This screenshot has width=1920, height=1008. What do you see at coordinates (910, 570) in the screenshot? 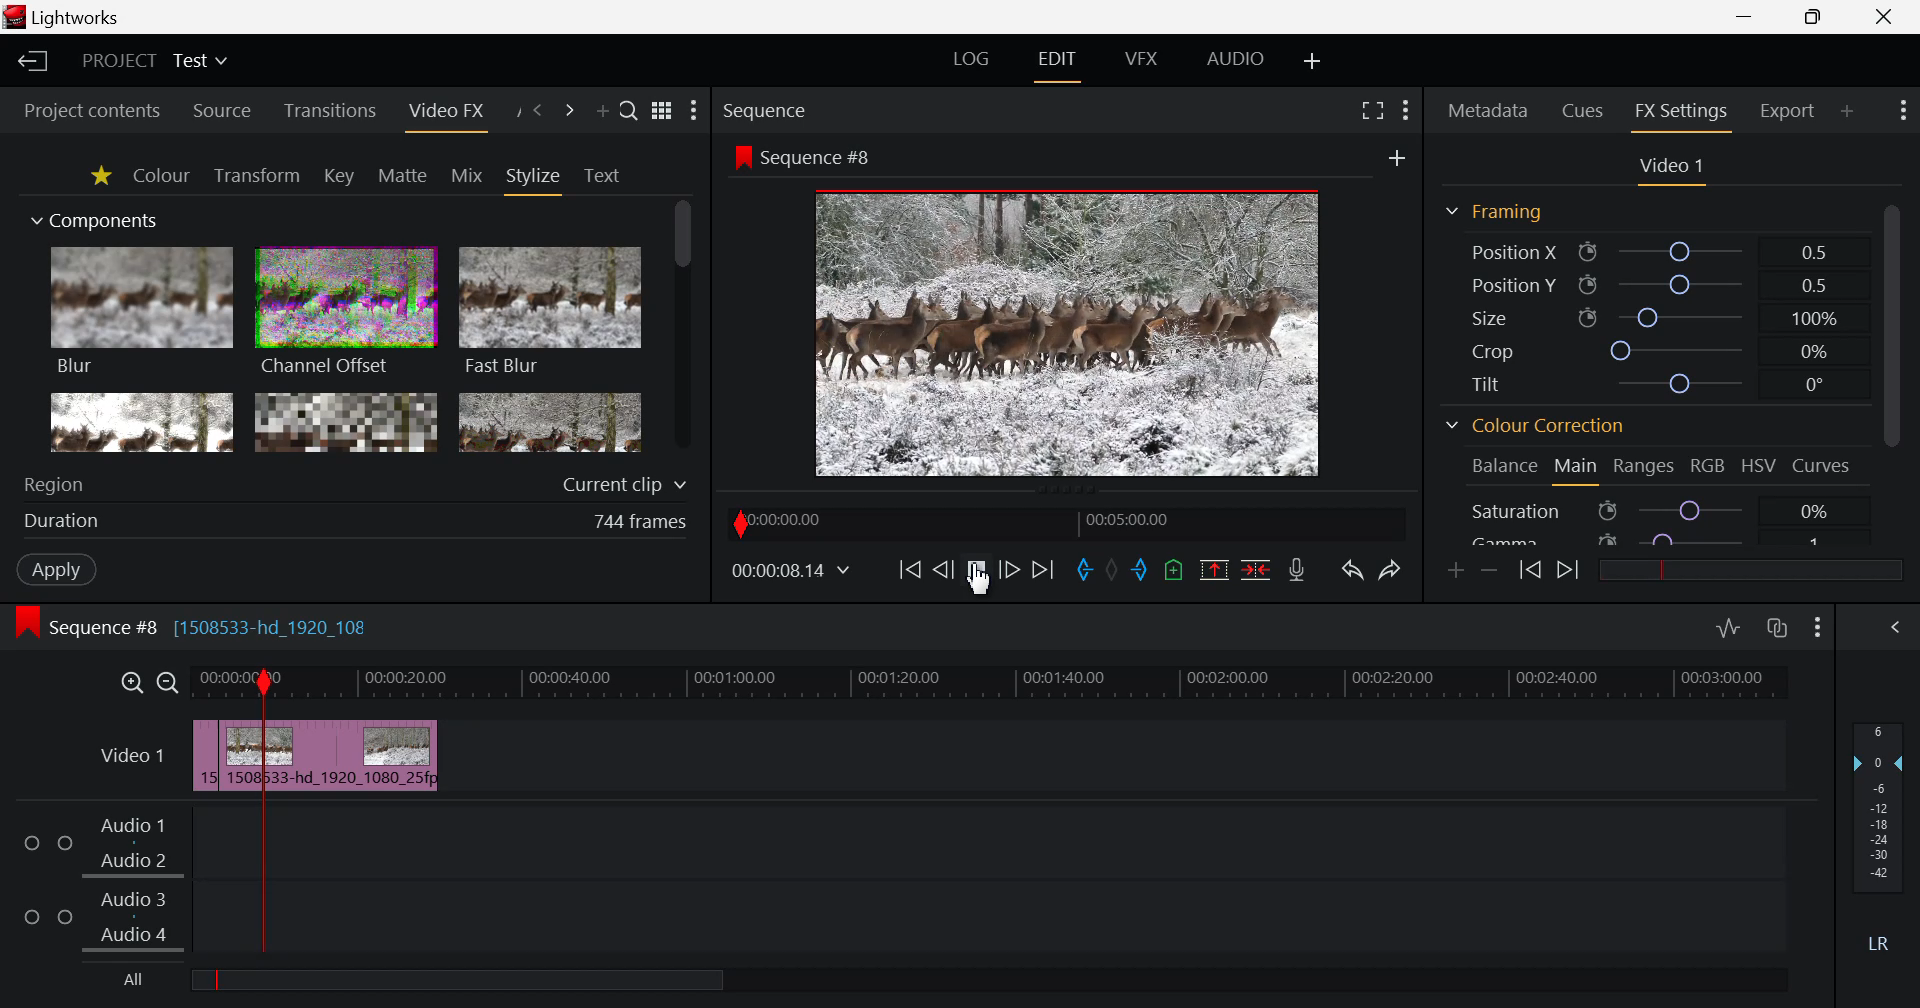
I see `To Start` at bounding box center [910, 570].